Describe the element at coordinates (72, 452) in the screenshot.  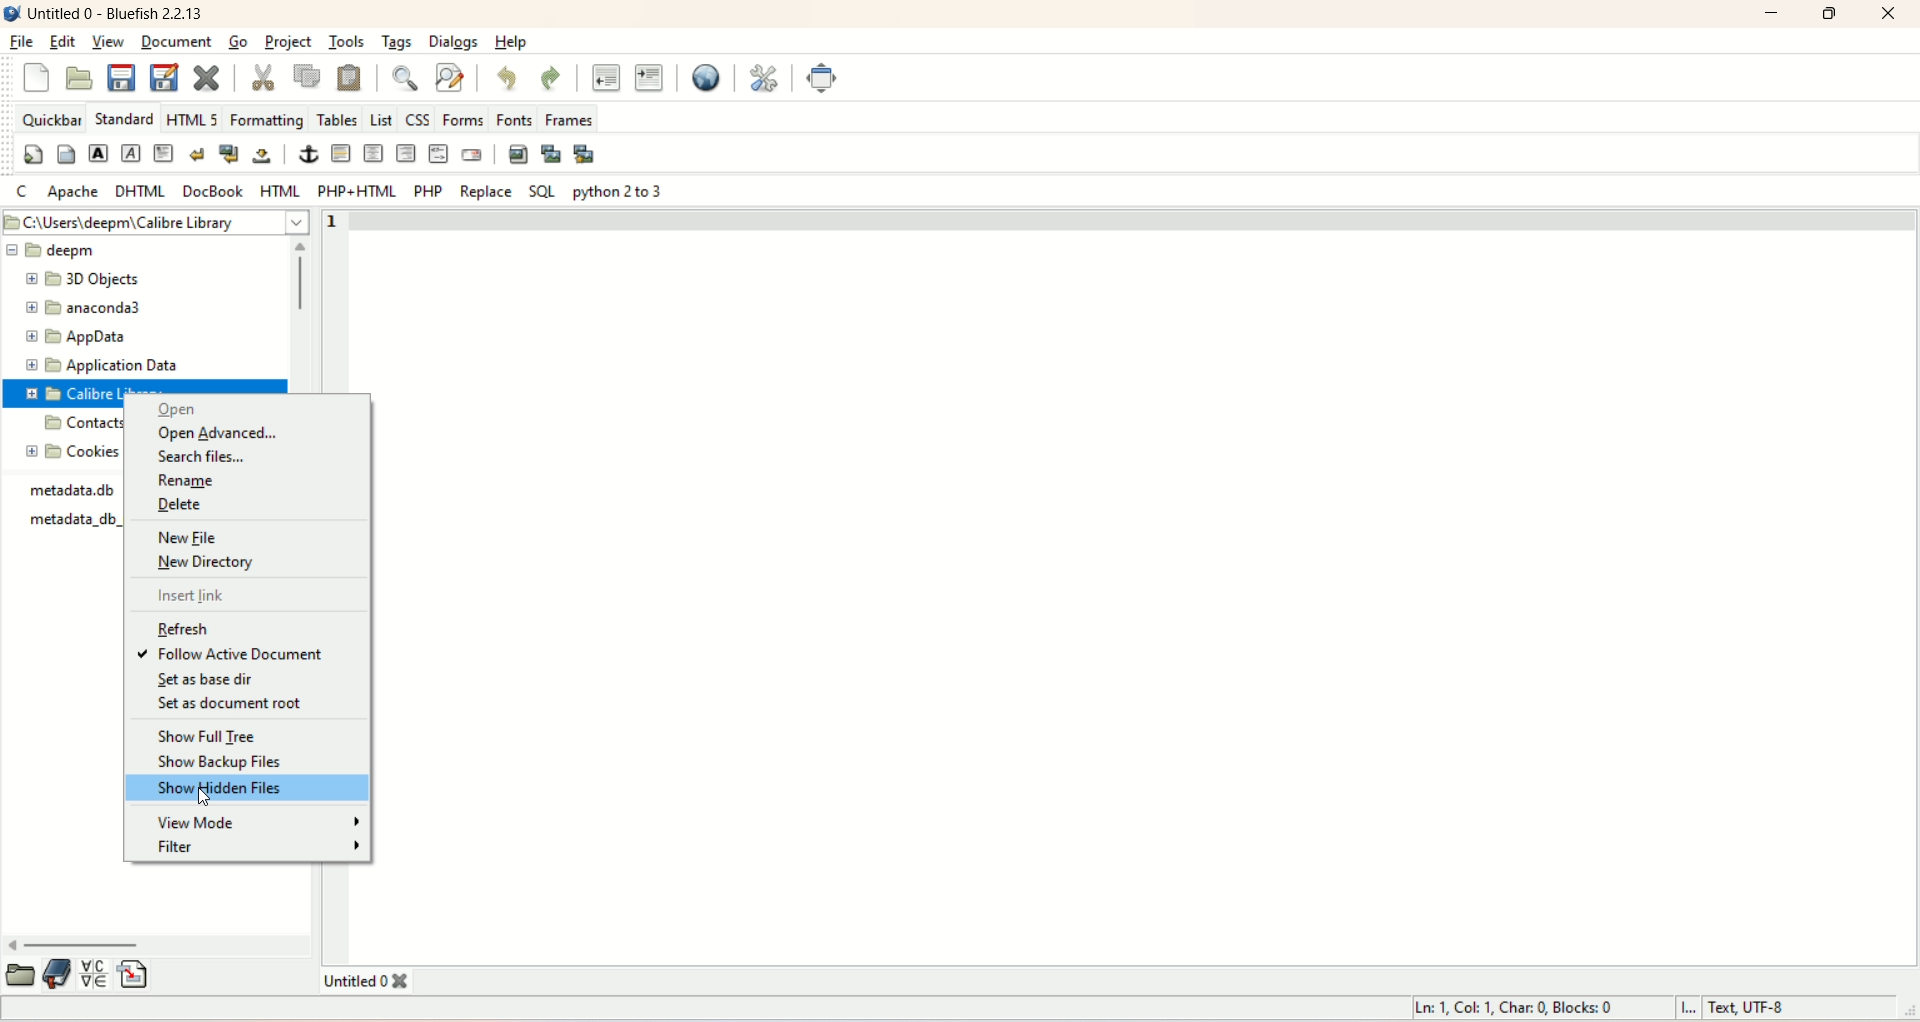
I see `cookies` at that location.